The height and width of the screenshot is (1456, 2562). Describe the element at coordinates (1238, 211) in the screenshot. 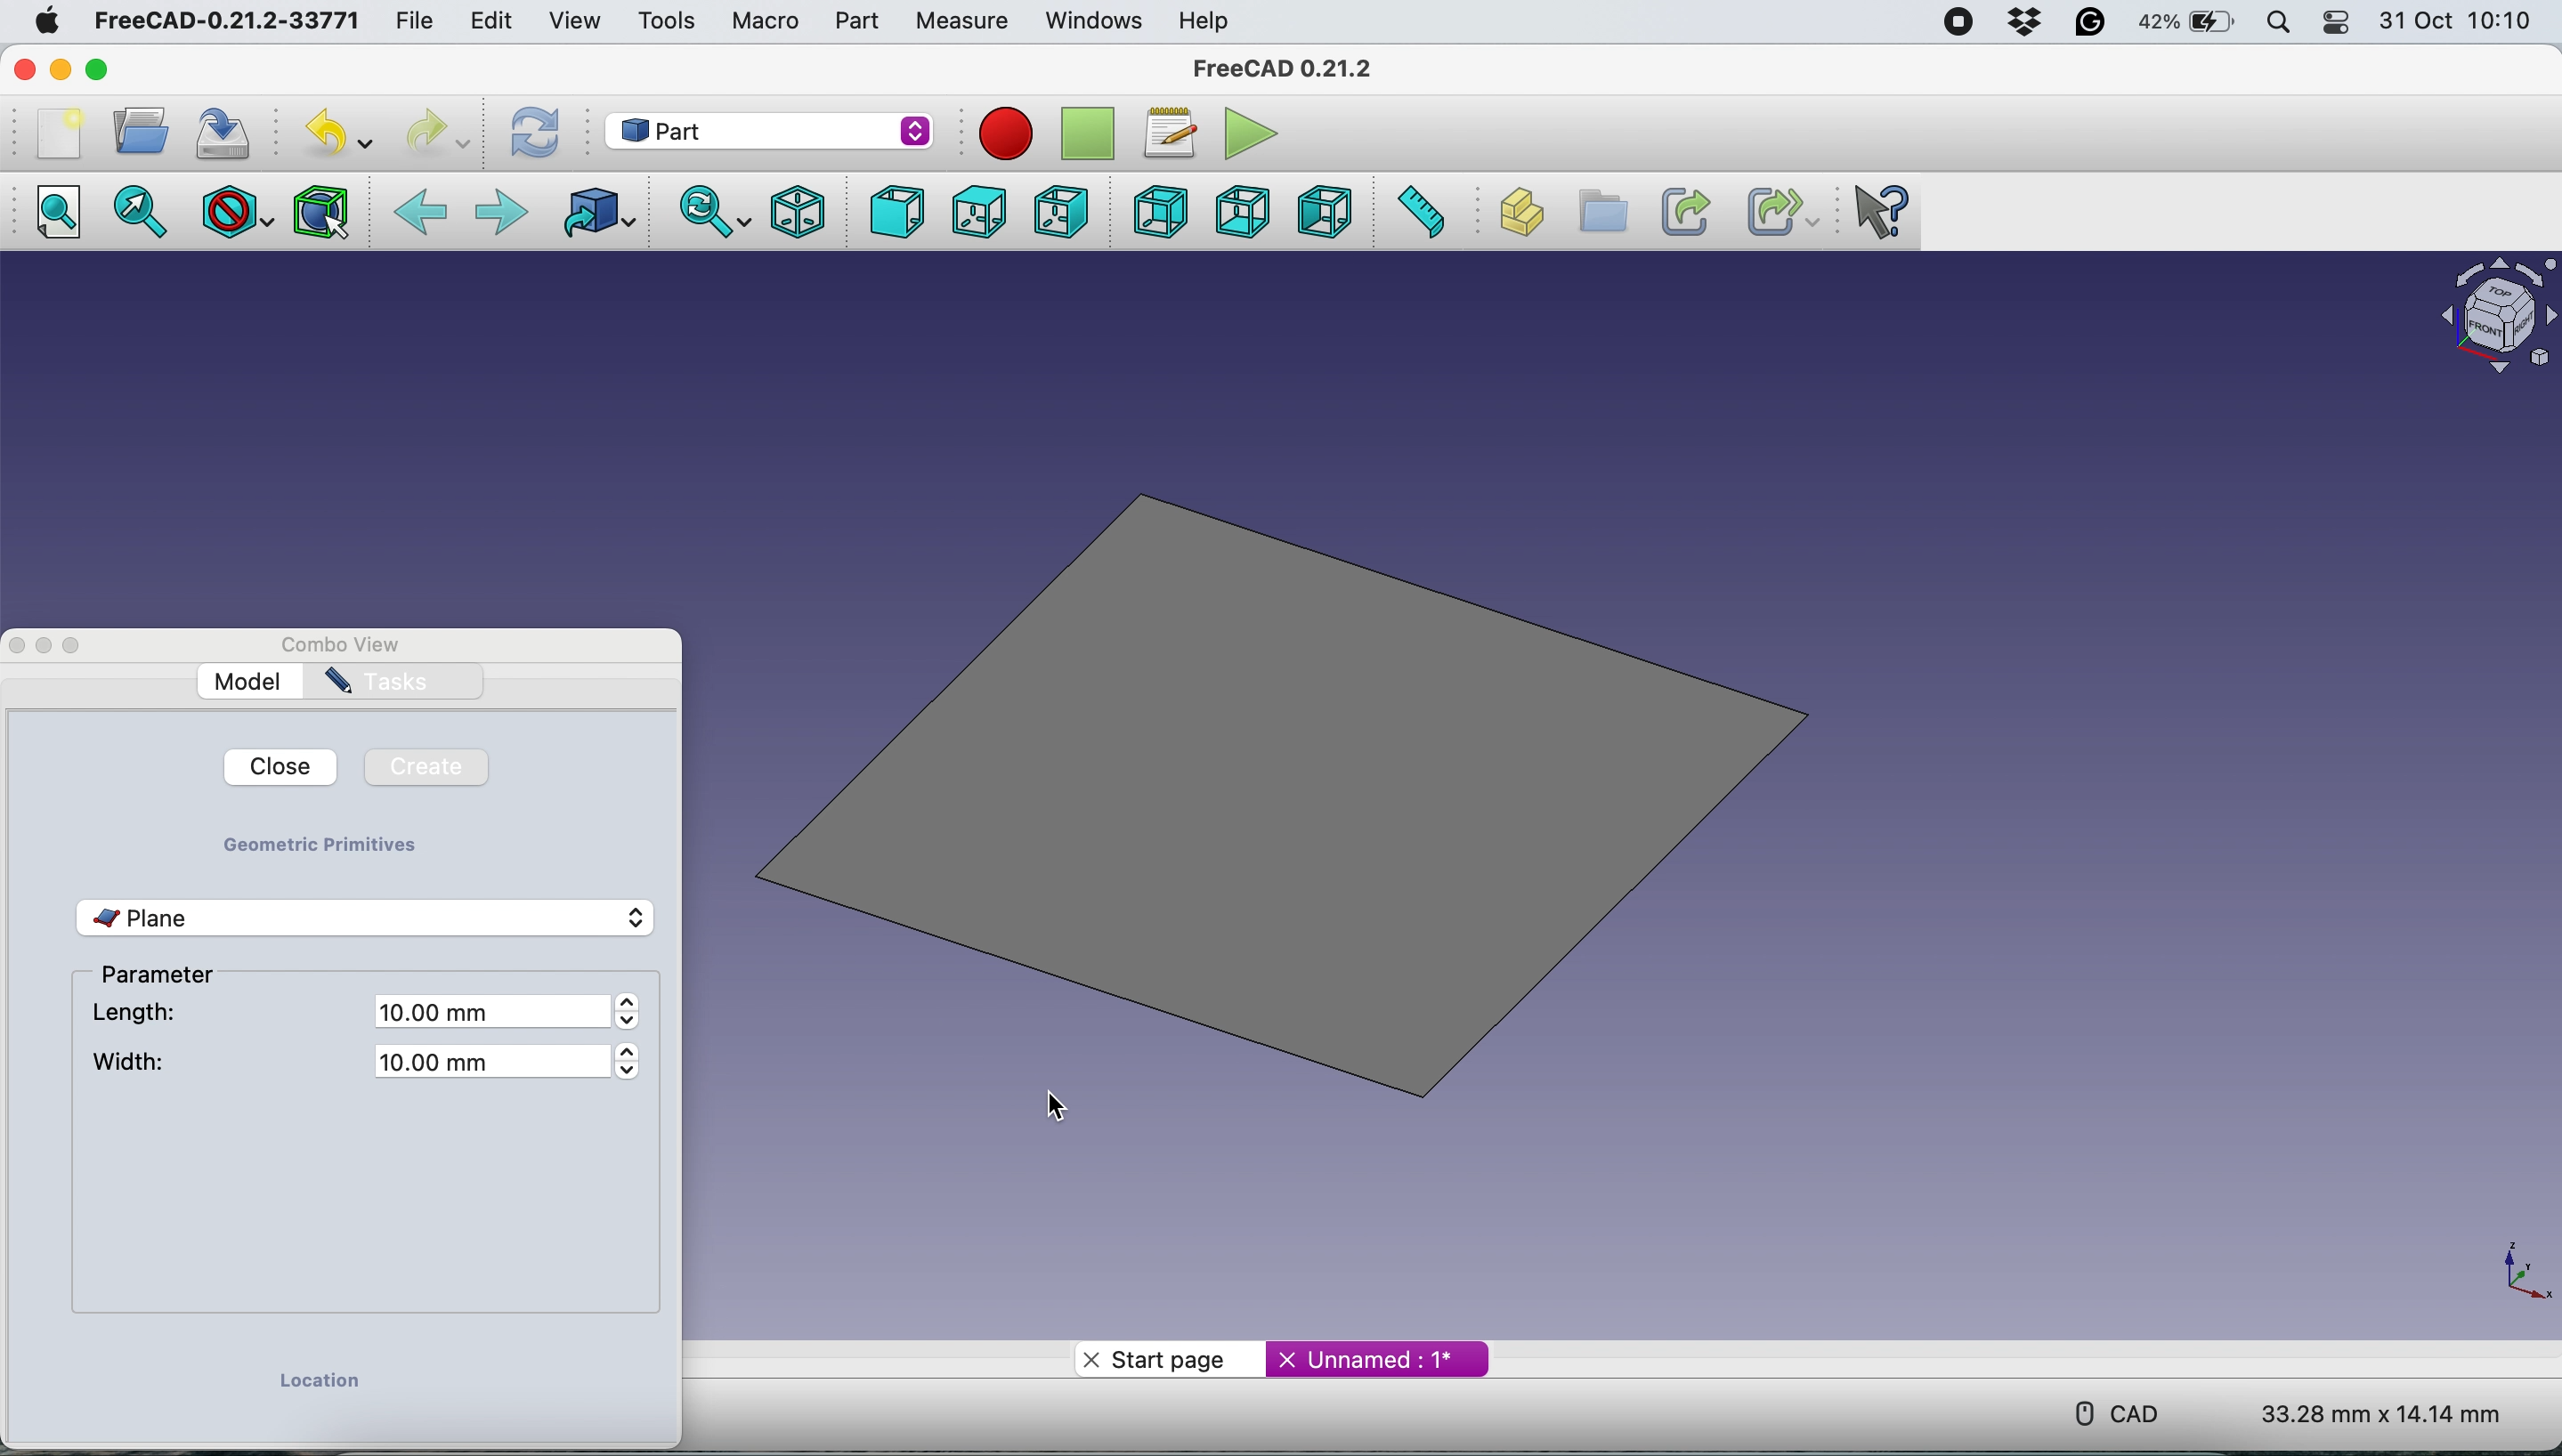

I see `Bottom` at that location.